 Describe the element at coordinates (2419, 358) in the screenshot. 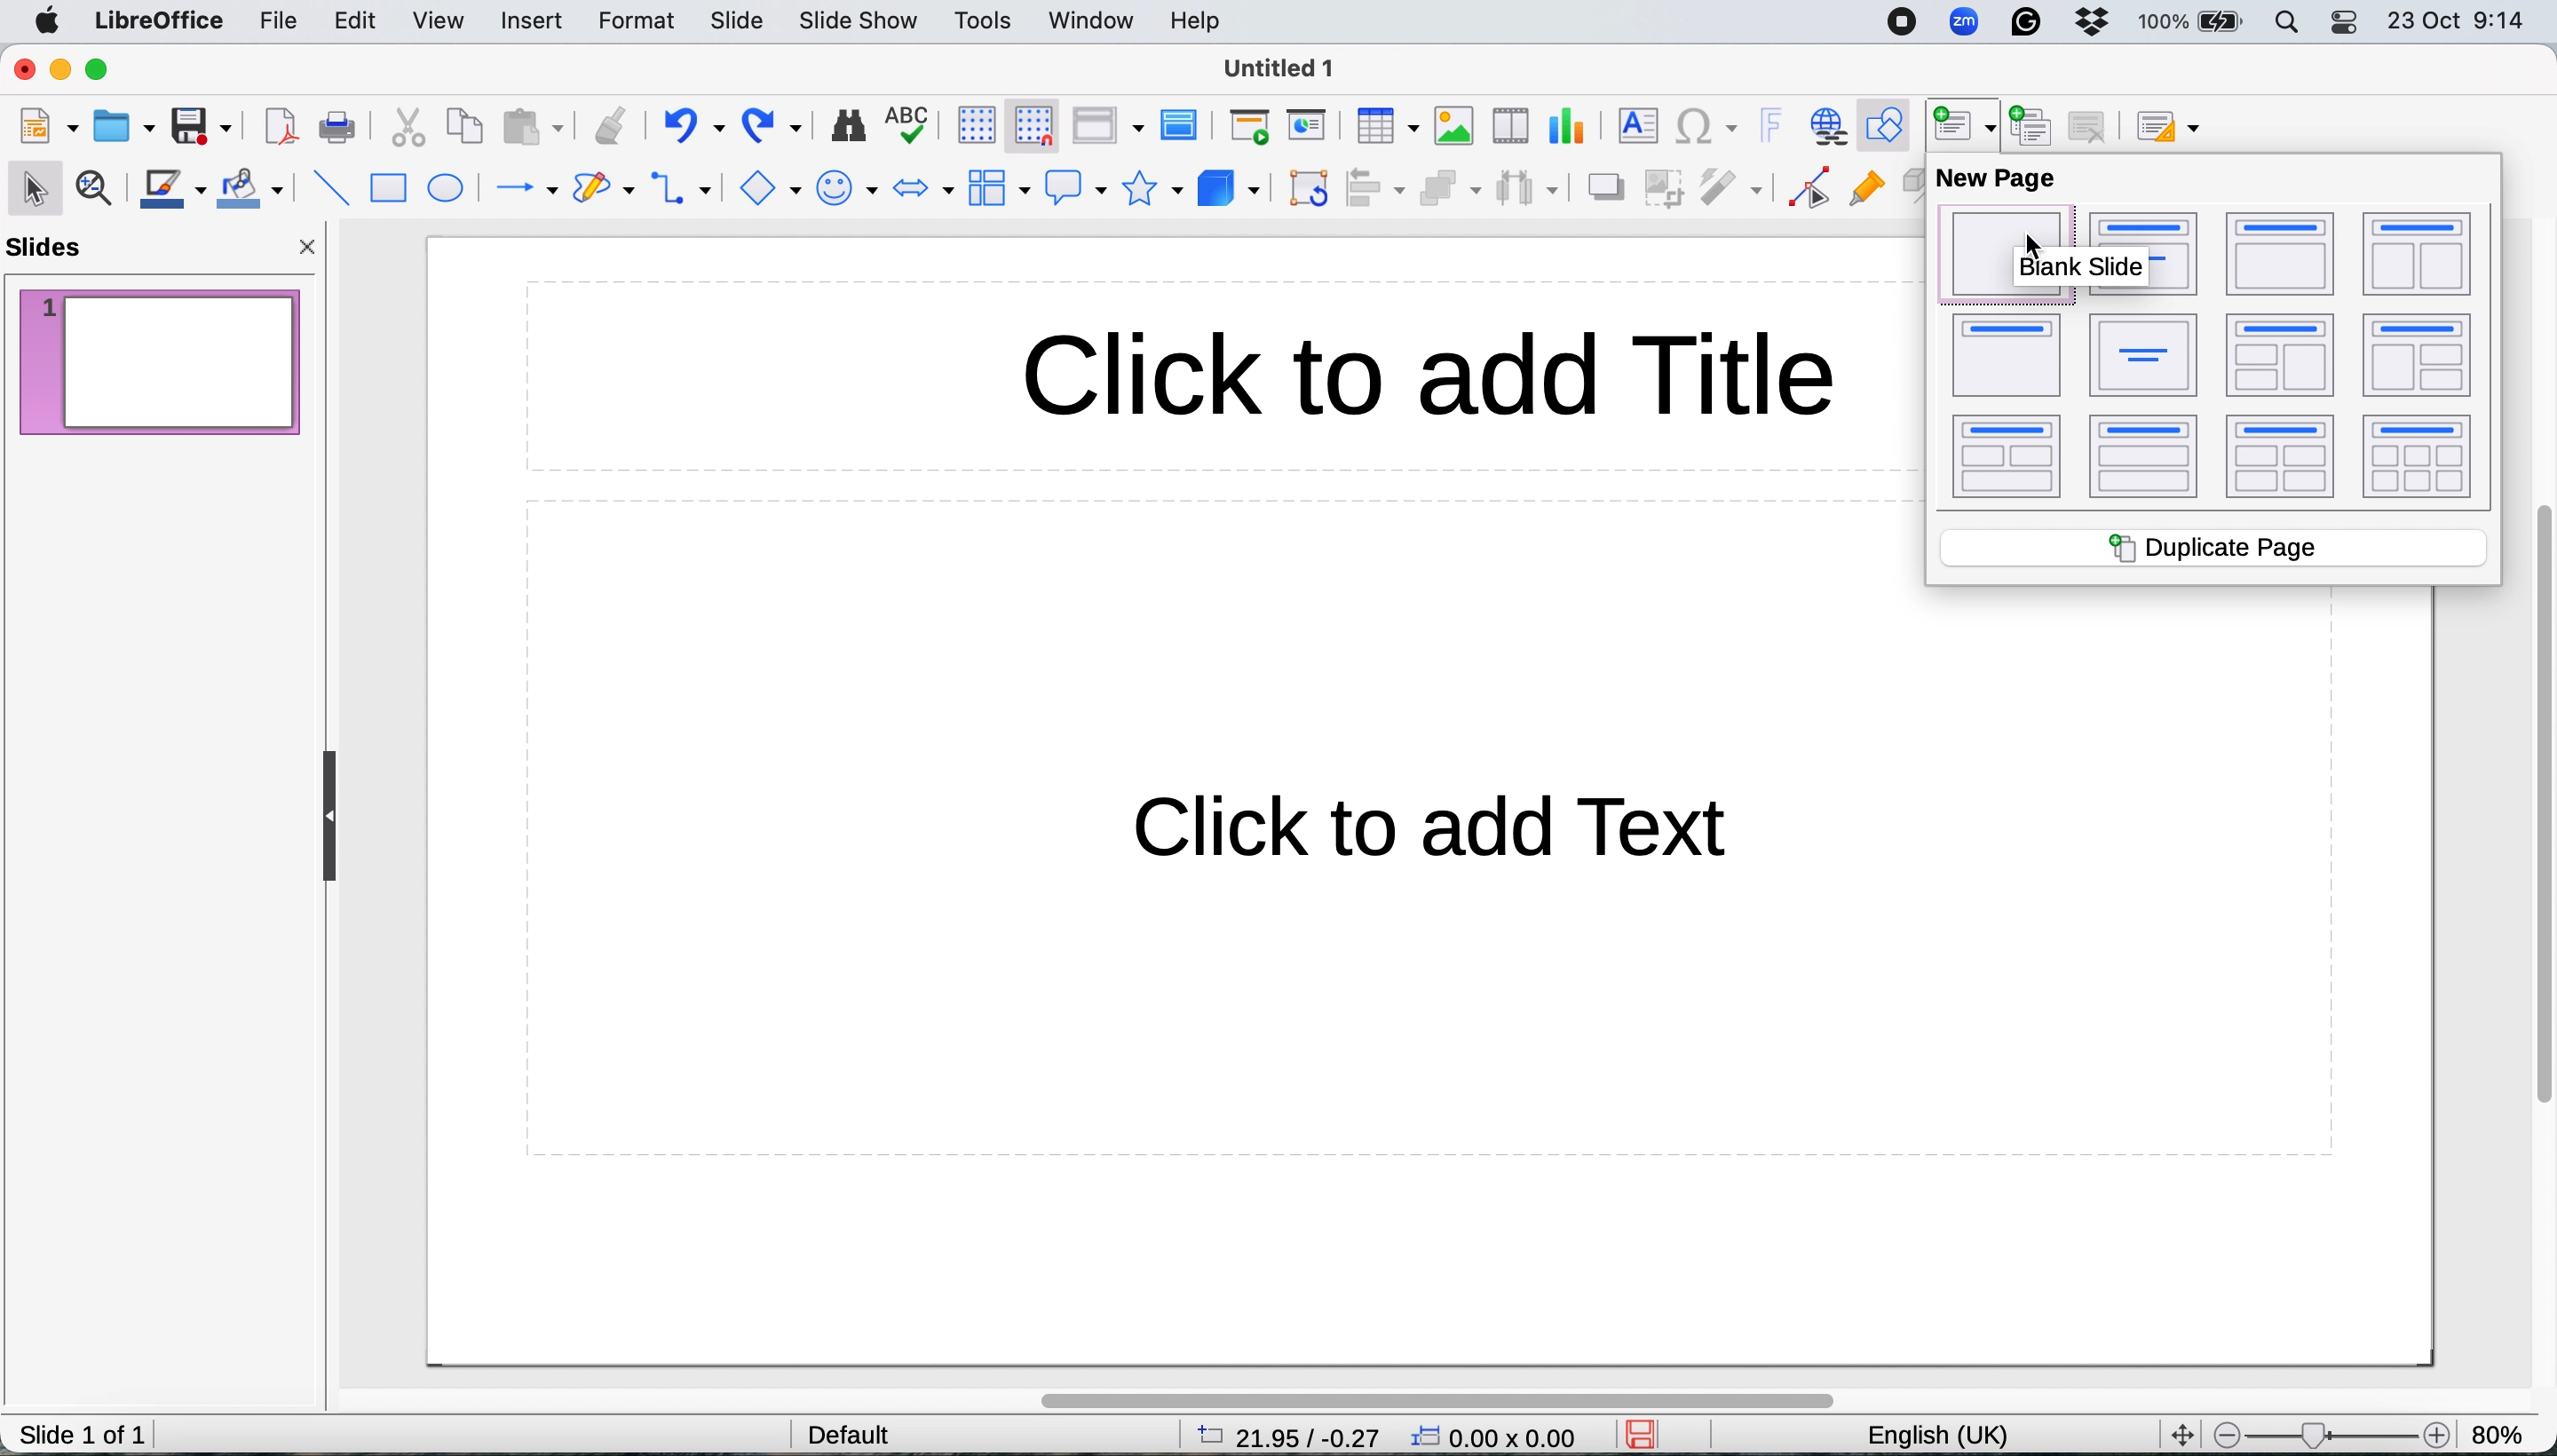

I see `title, content, 2 content` at that location.